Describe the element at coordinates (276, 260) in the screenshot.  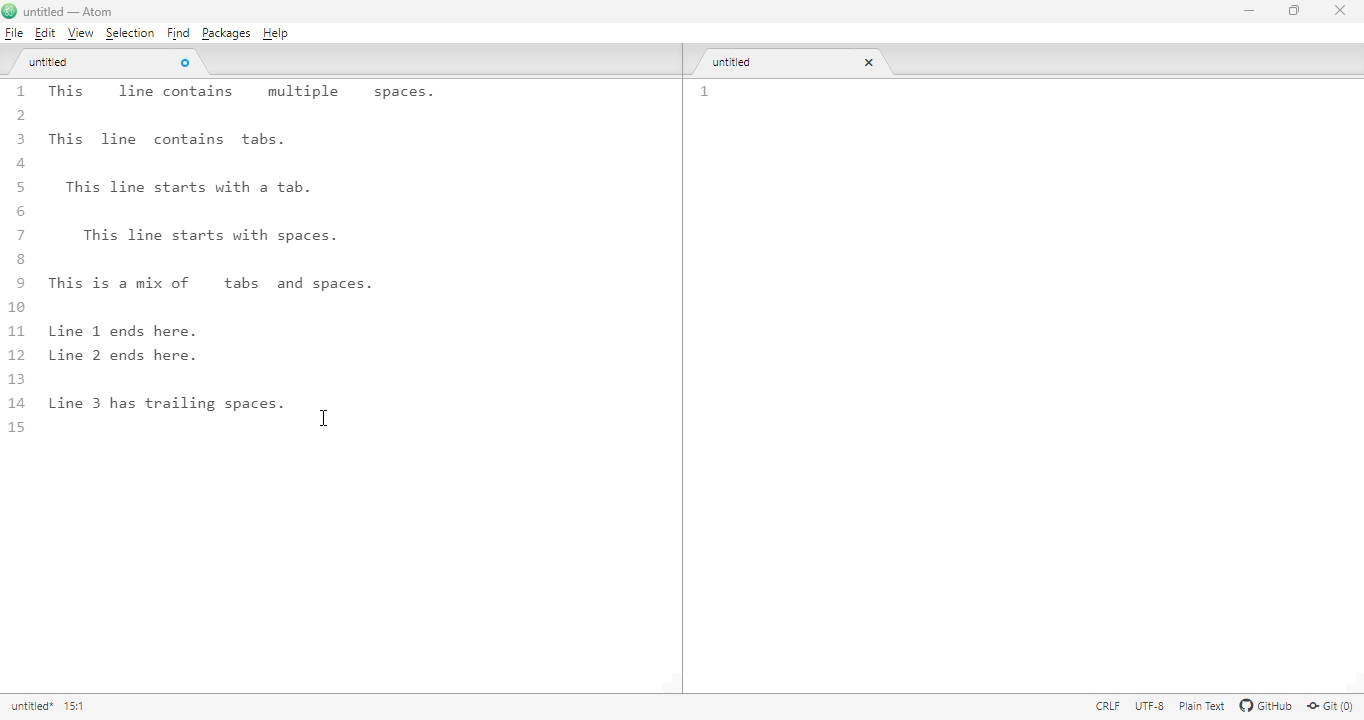
I see `1 This line contains multiple spaces.
2

3 This line contains tabs.

1

5 This line starts with a tab.

6

7 This line starts with spaces.

8

9 This is a mix of tabs and spaces.
10

11 Line 1 ends here.

12 Line 2 ends here.

13

14 Line 3 has trailing spaces.

15 I` at that location.